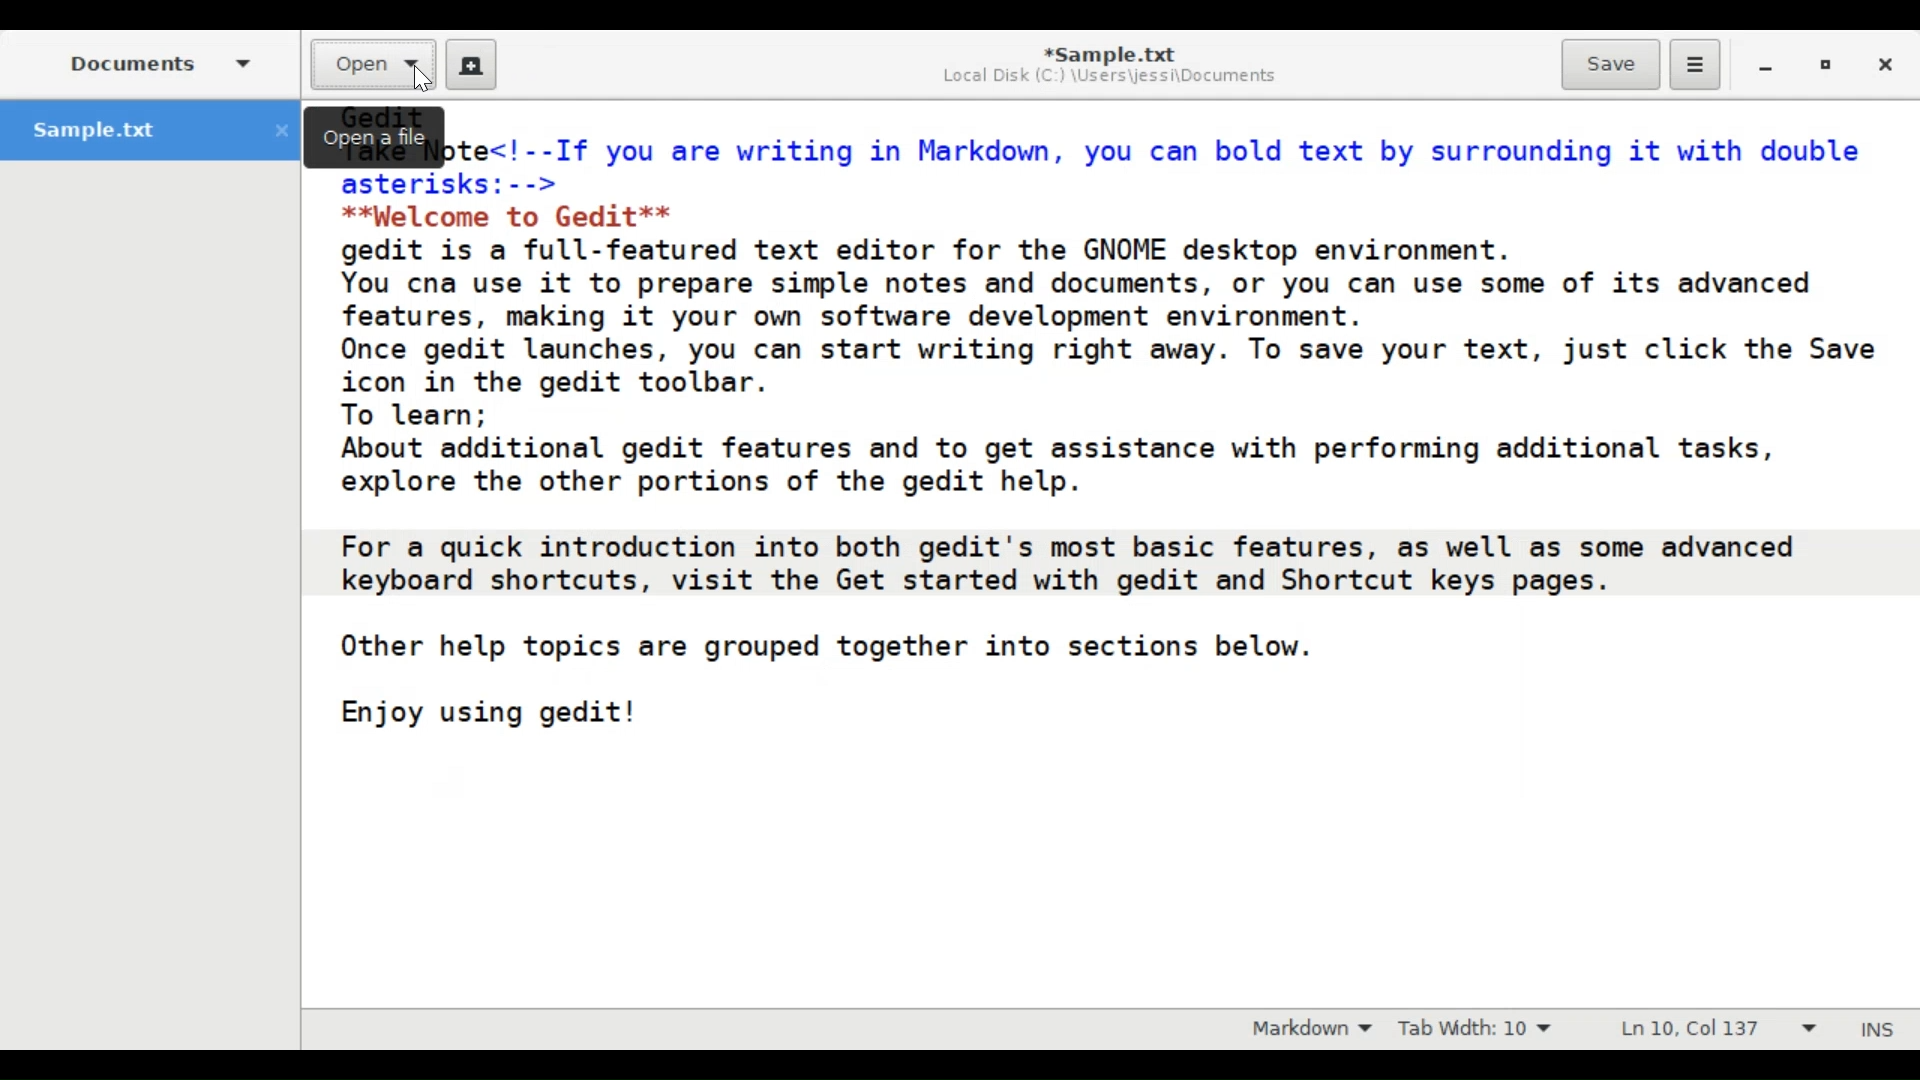 The height and width of the screenshot is (1080, 1920). Describe the element at coordinates (1880, 1029) in the screenshot. I see `INS` at that location.